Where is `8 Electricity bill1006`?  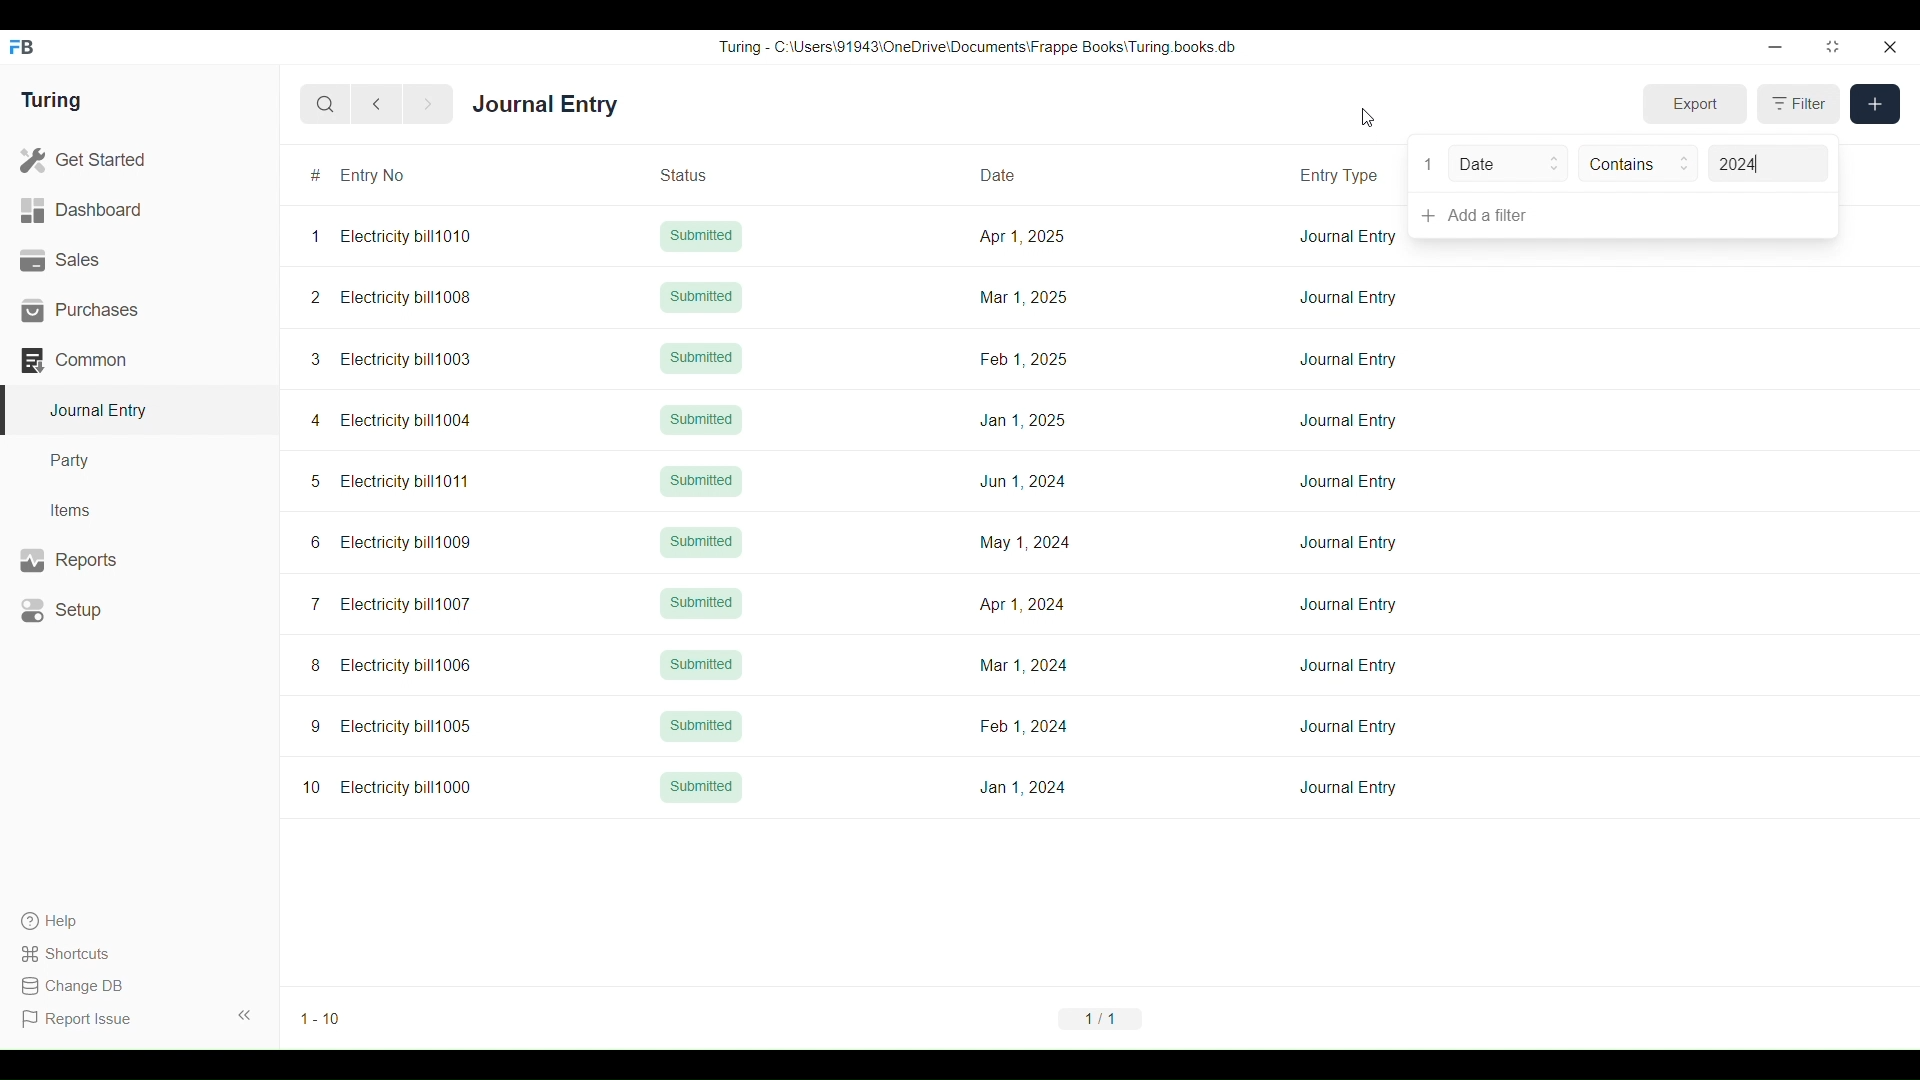
8 Electricity bill1006 is located at coordinates (391, 665).